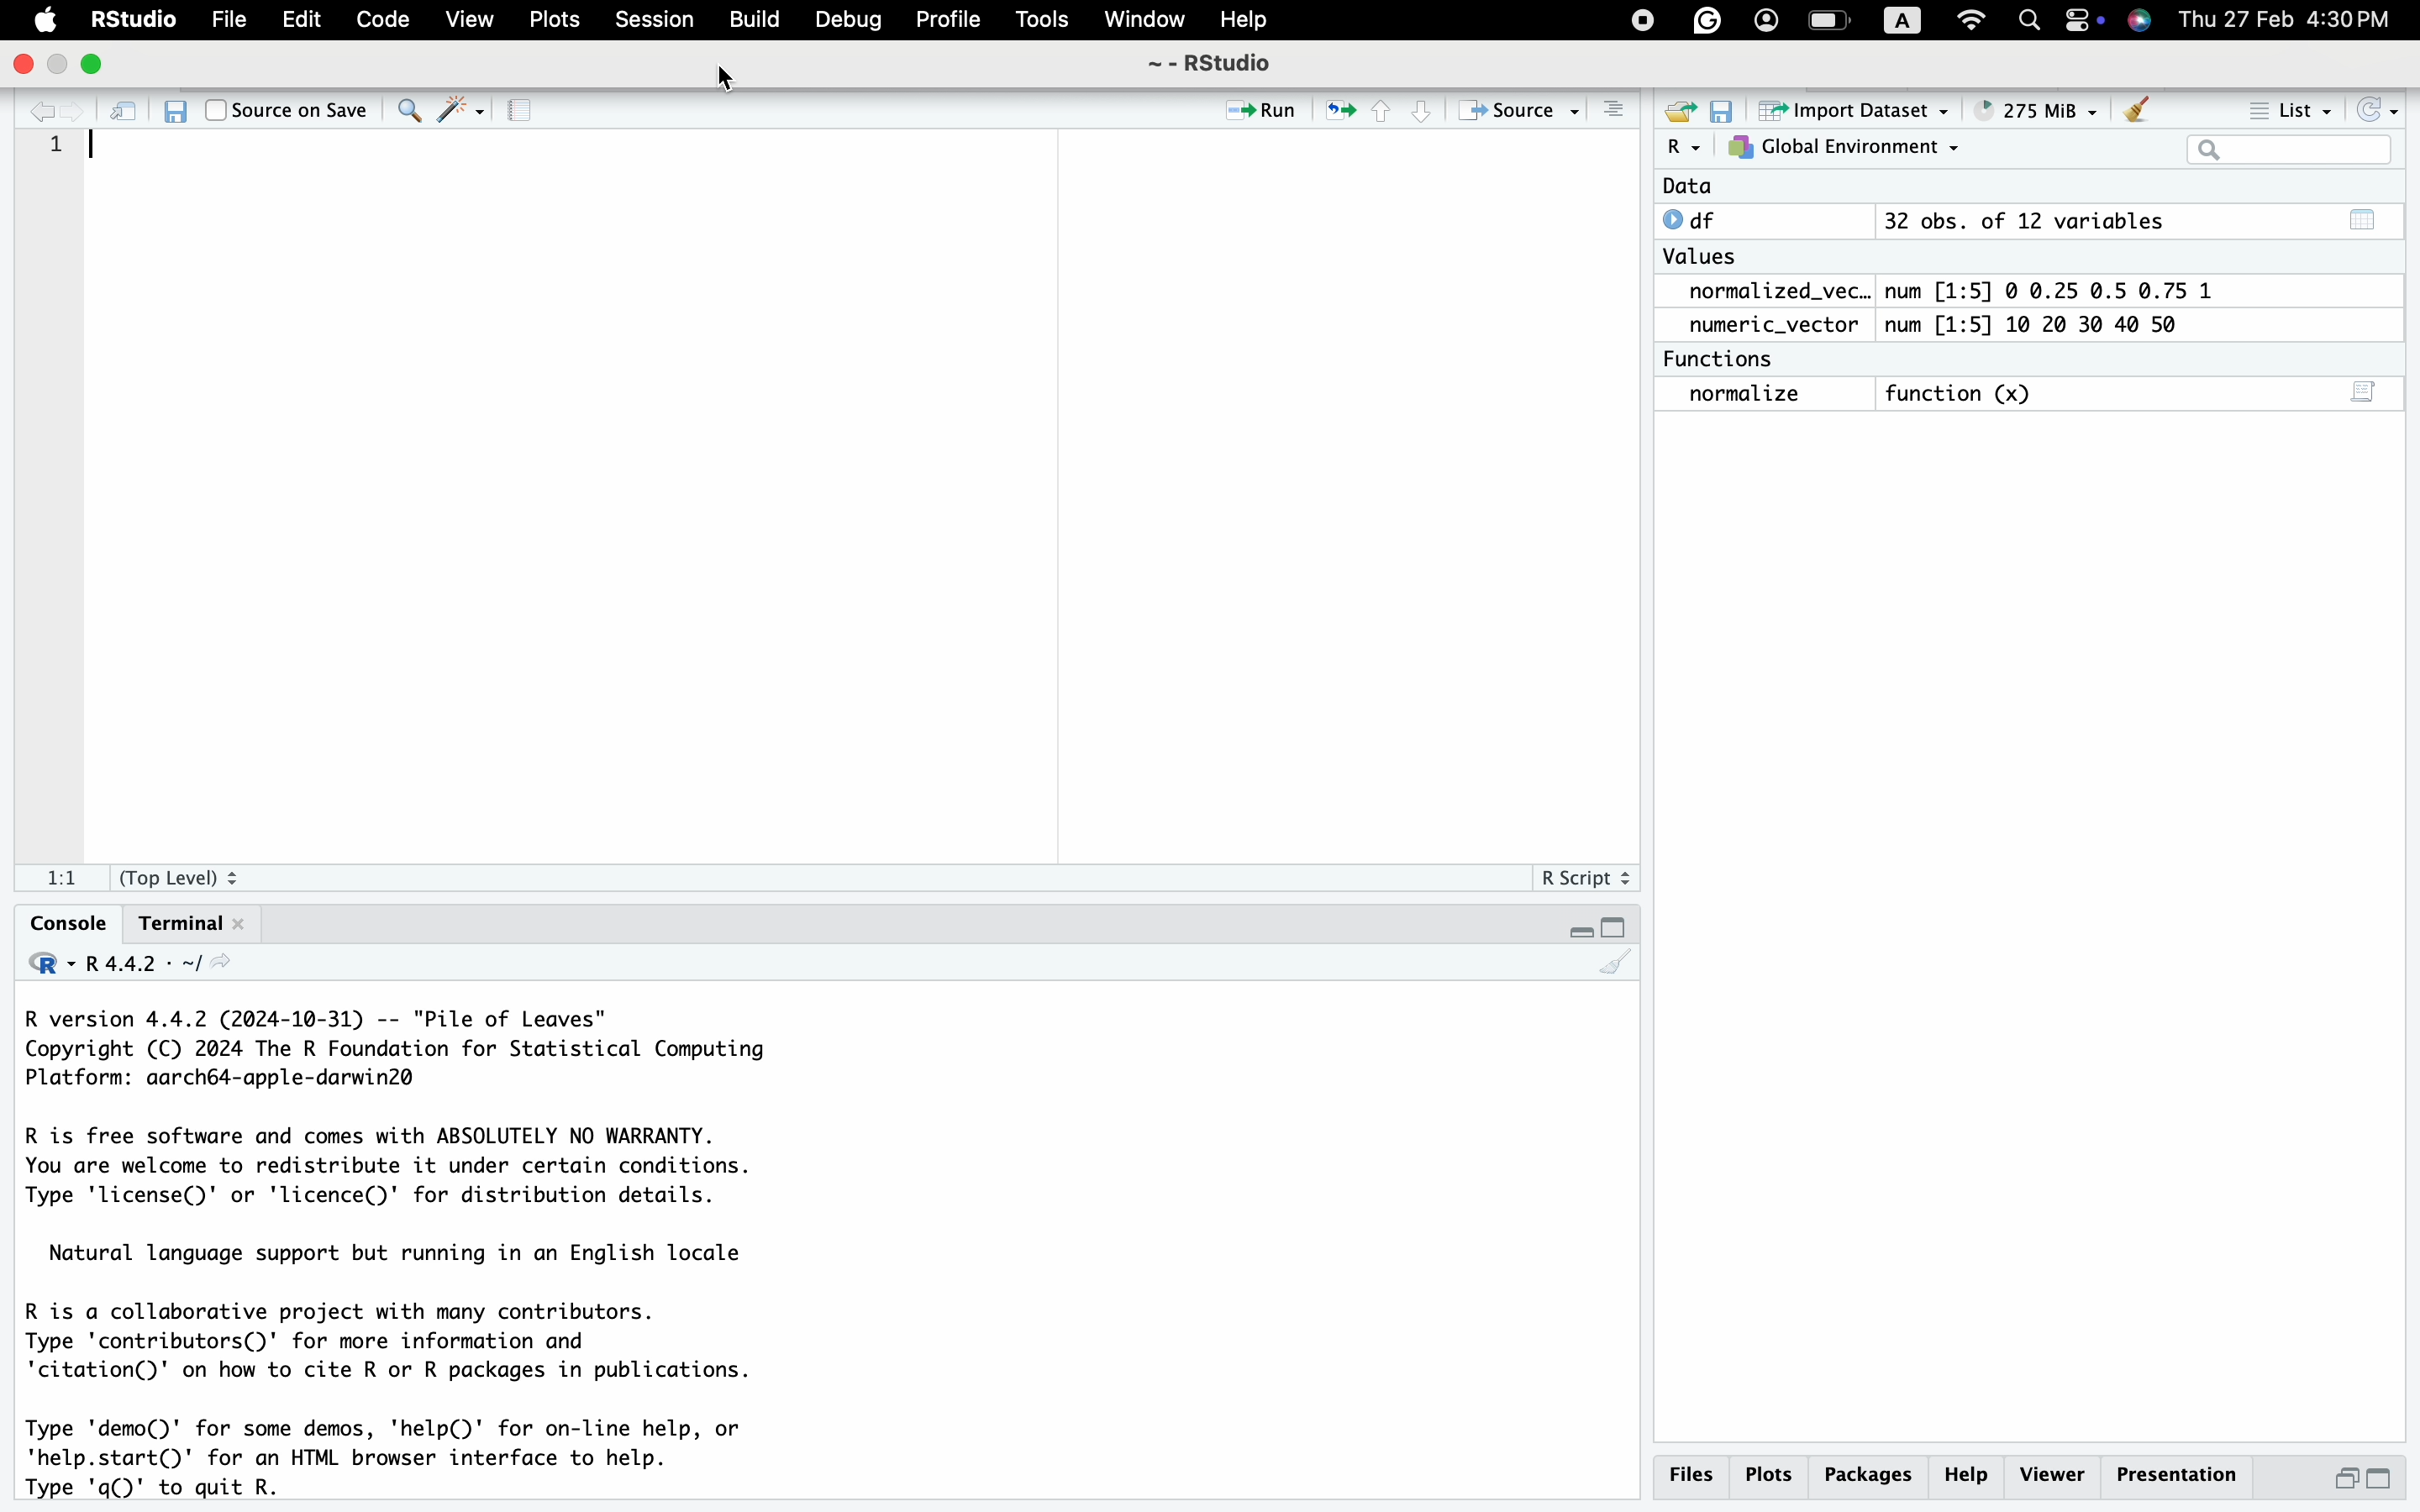 Image resolution: width=2420 pixels, height=1512 pixels. Describe the element at coordinates (1267, 108) in the screenshot. I see `run the current line or selection` at that location.